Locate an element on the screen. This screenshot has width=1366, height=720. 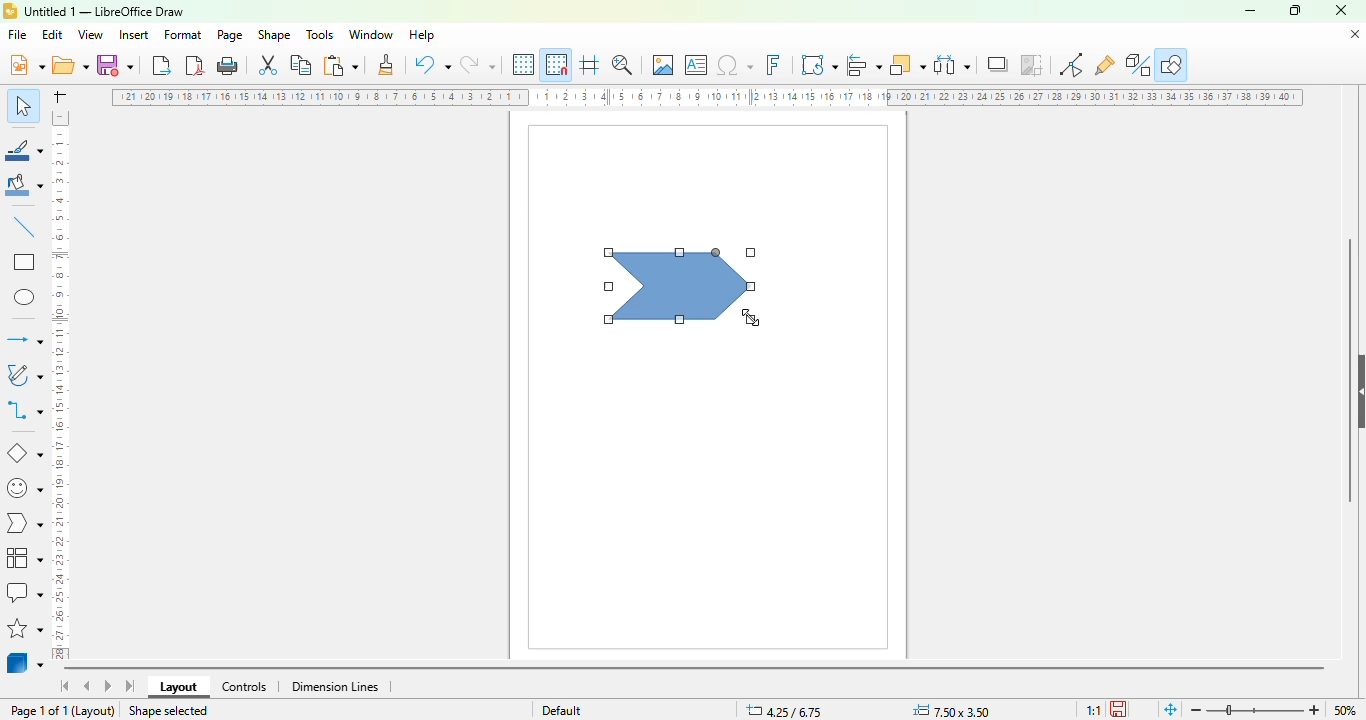
fill color is located at coordinates (25, 185).